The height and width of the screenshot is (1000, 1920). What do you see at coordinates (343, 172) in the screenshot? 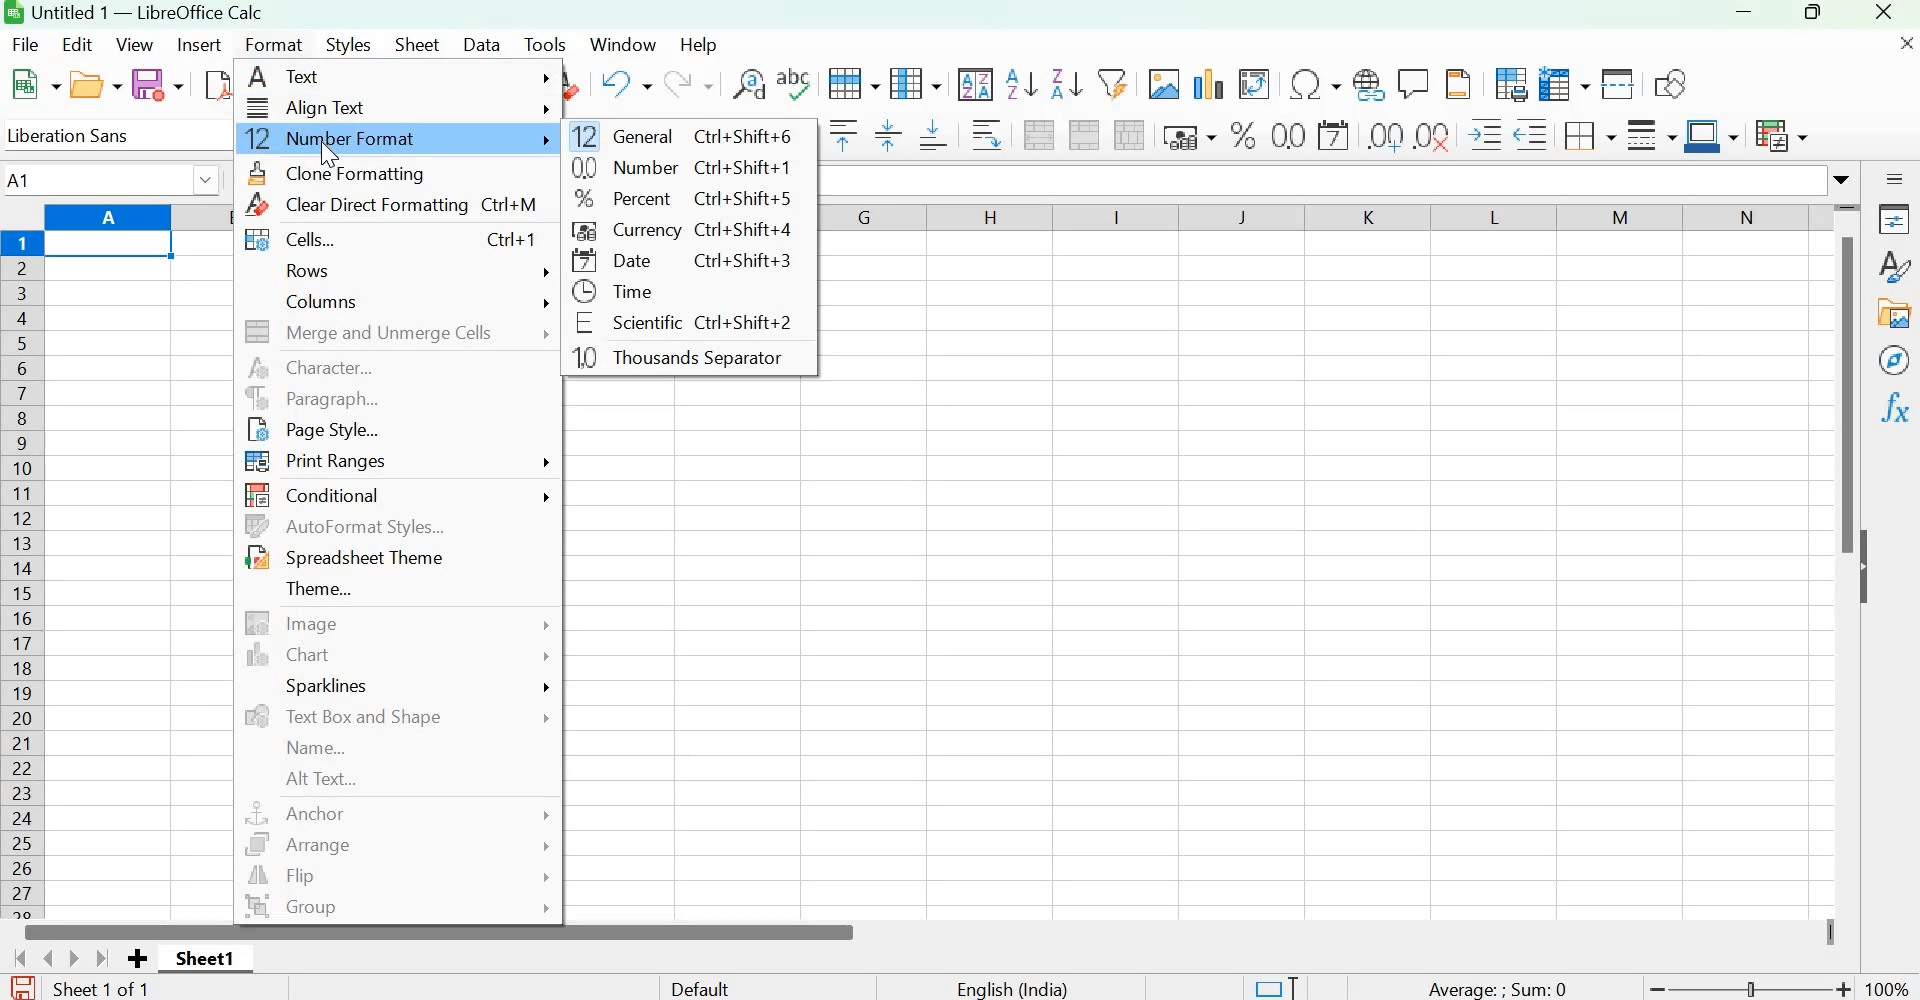
I see `Clone formatting` at bounding box center [343, 172].